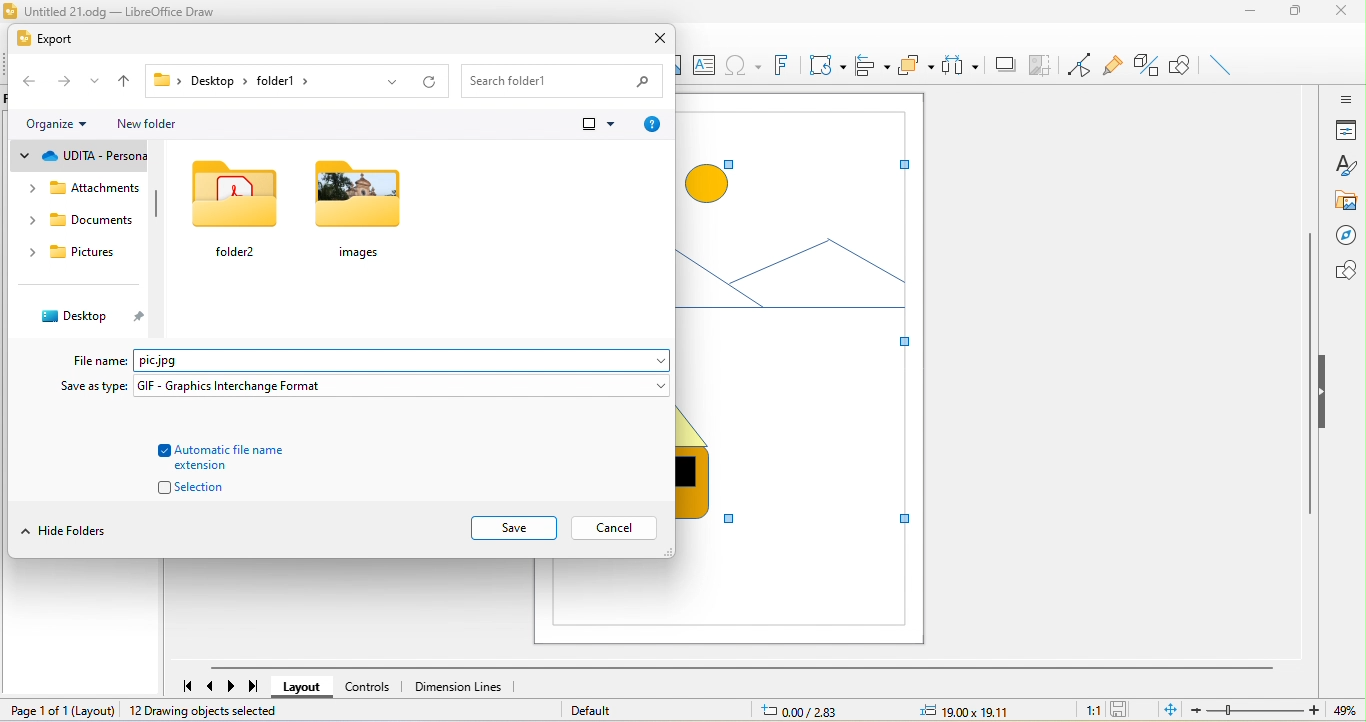 The width and height of the screenshot is (1366, 722). Describe the element at coordinates (60, 709) in the screenshot. I see `page 1 of 1` at that location.